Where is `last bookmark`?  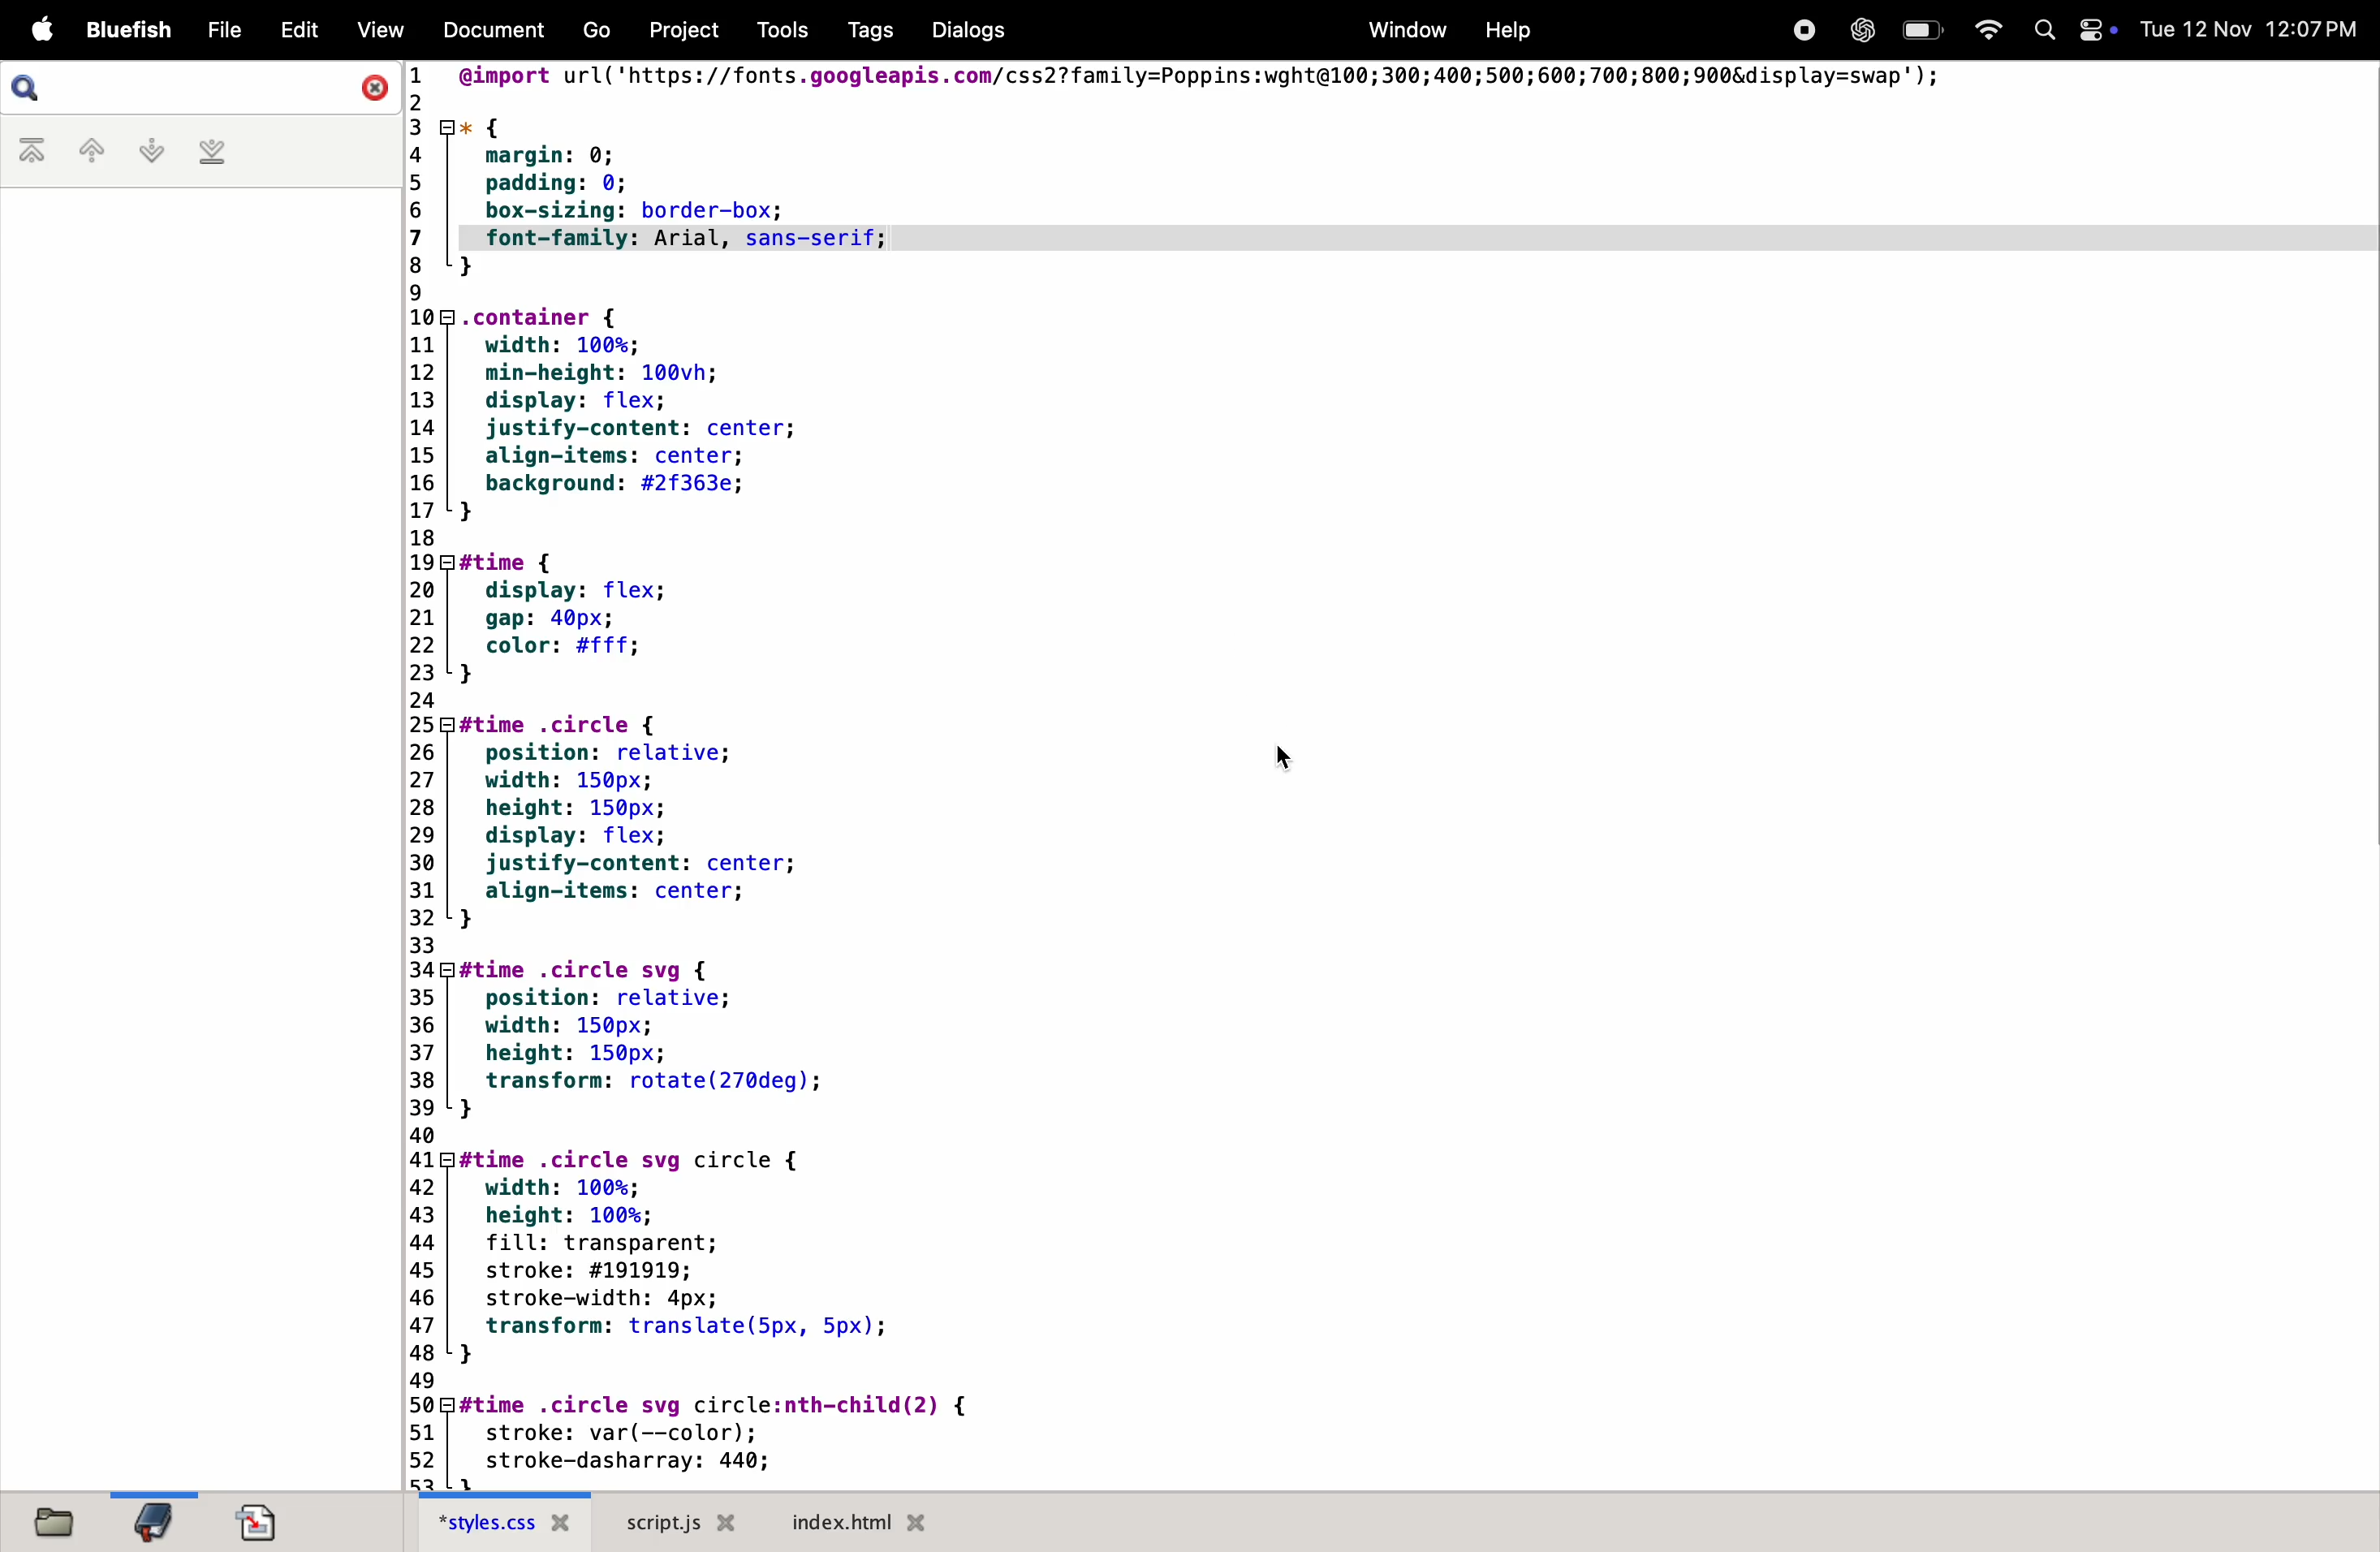 last bookmark is located at coordinates (212, 154).